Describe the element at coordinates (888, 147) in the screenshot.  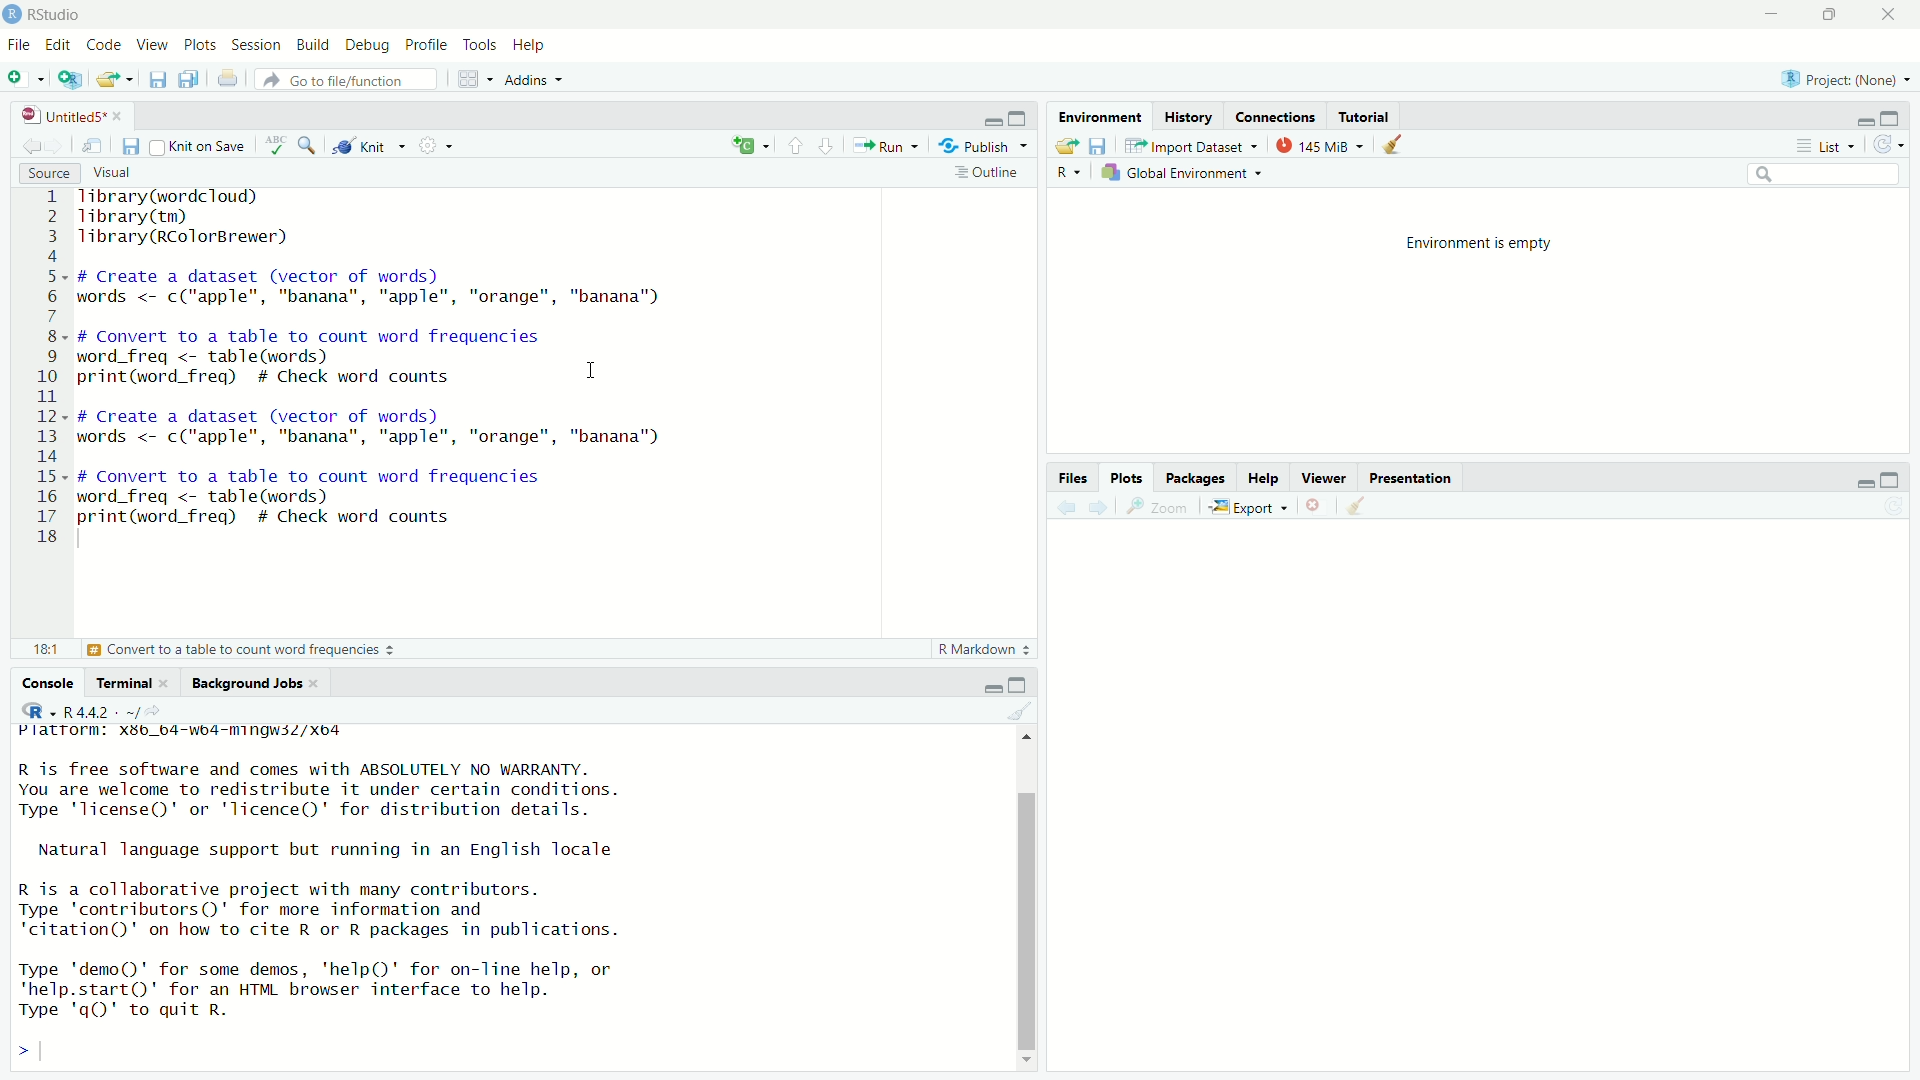
I see `Run` at that location.